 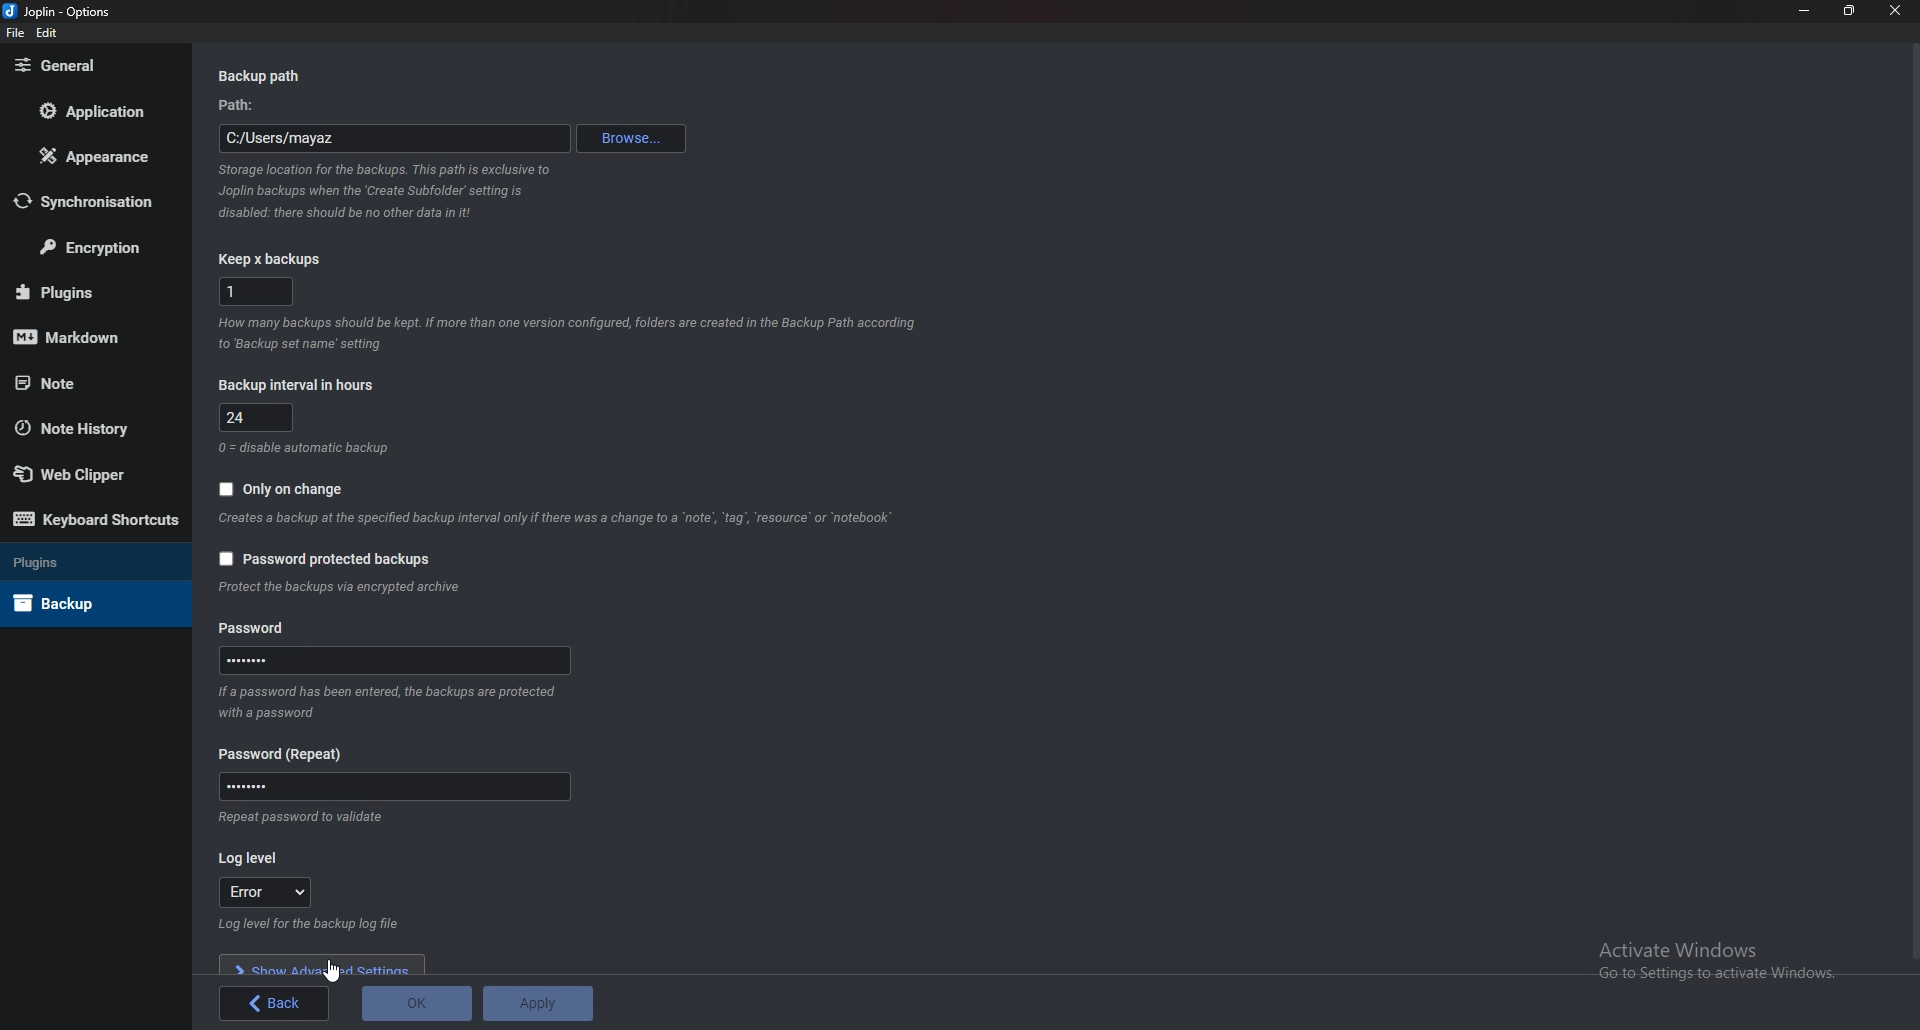 I want to click on Only on change, so click(x=283, y=487).